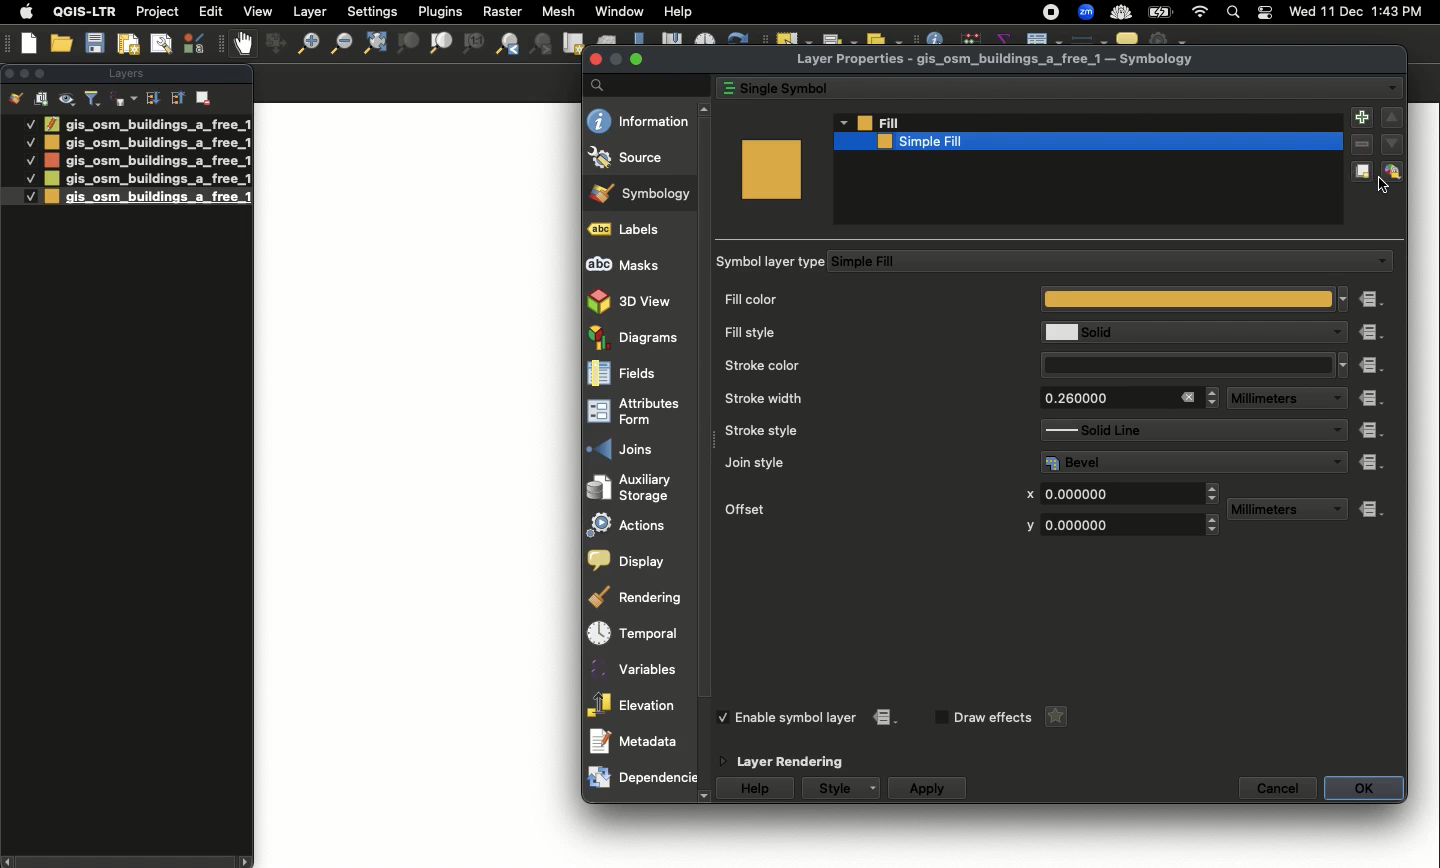 The height and width of the screenshot is (868, 1440). What do you see at coordinates (1360, 119) in the screenshot?
I see `Add` at bounding box center [1360, 119].